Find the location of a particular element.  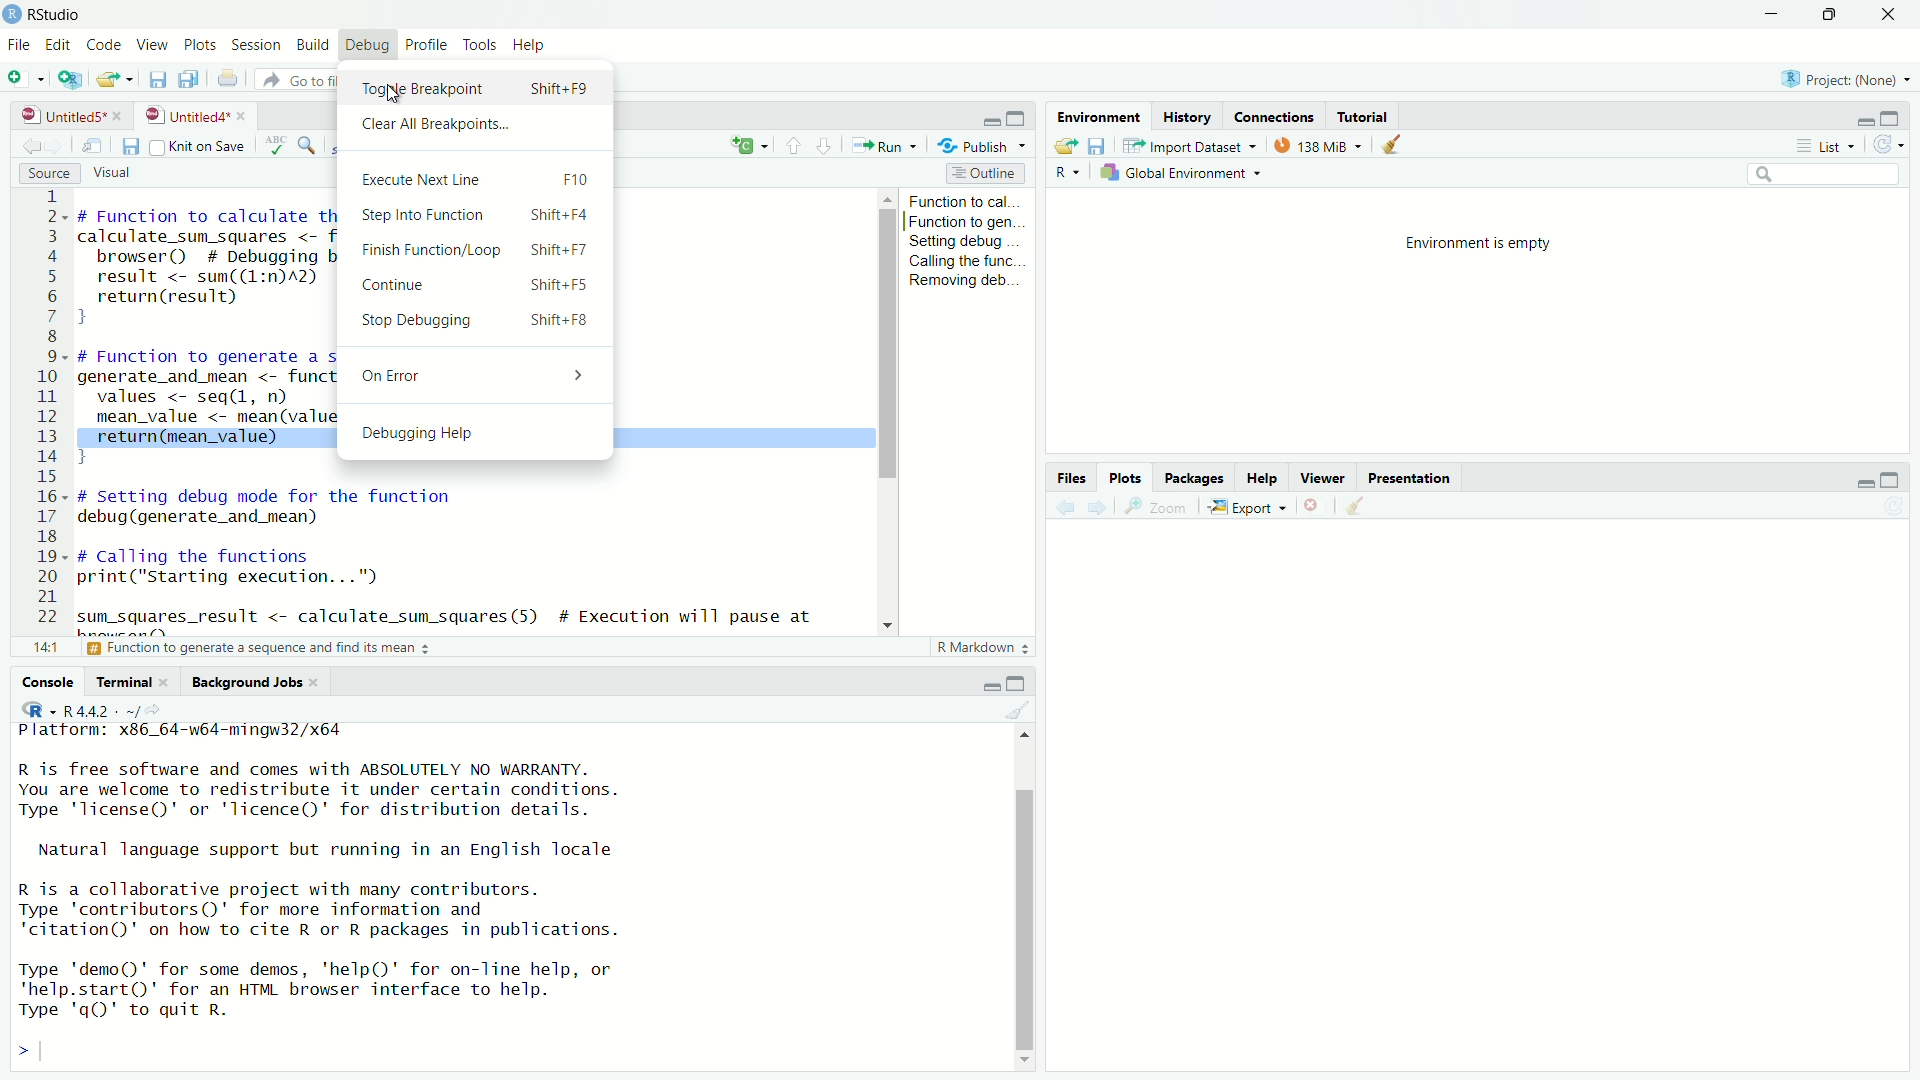

go to file/function is located at coordinates (298, 80).